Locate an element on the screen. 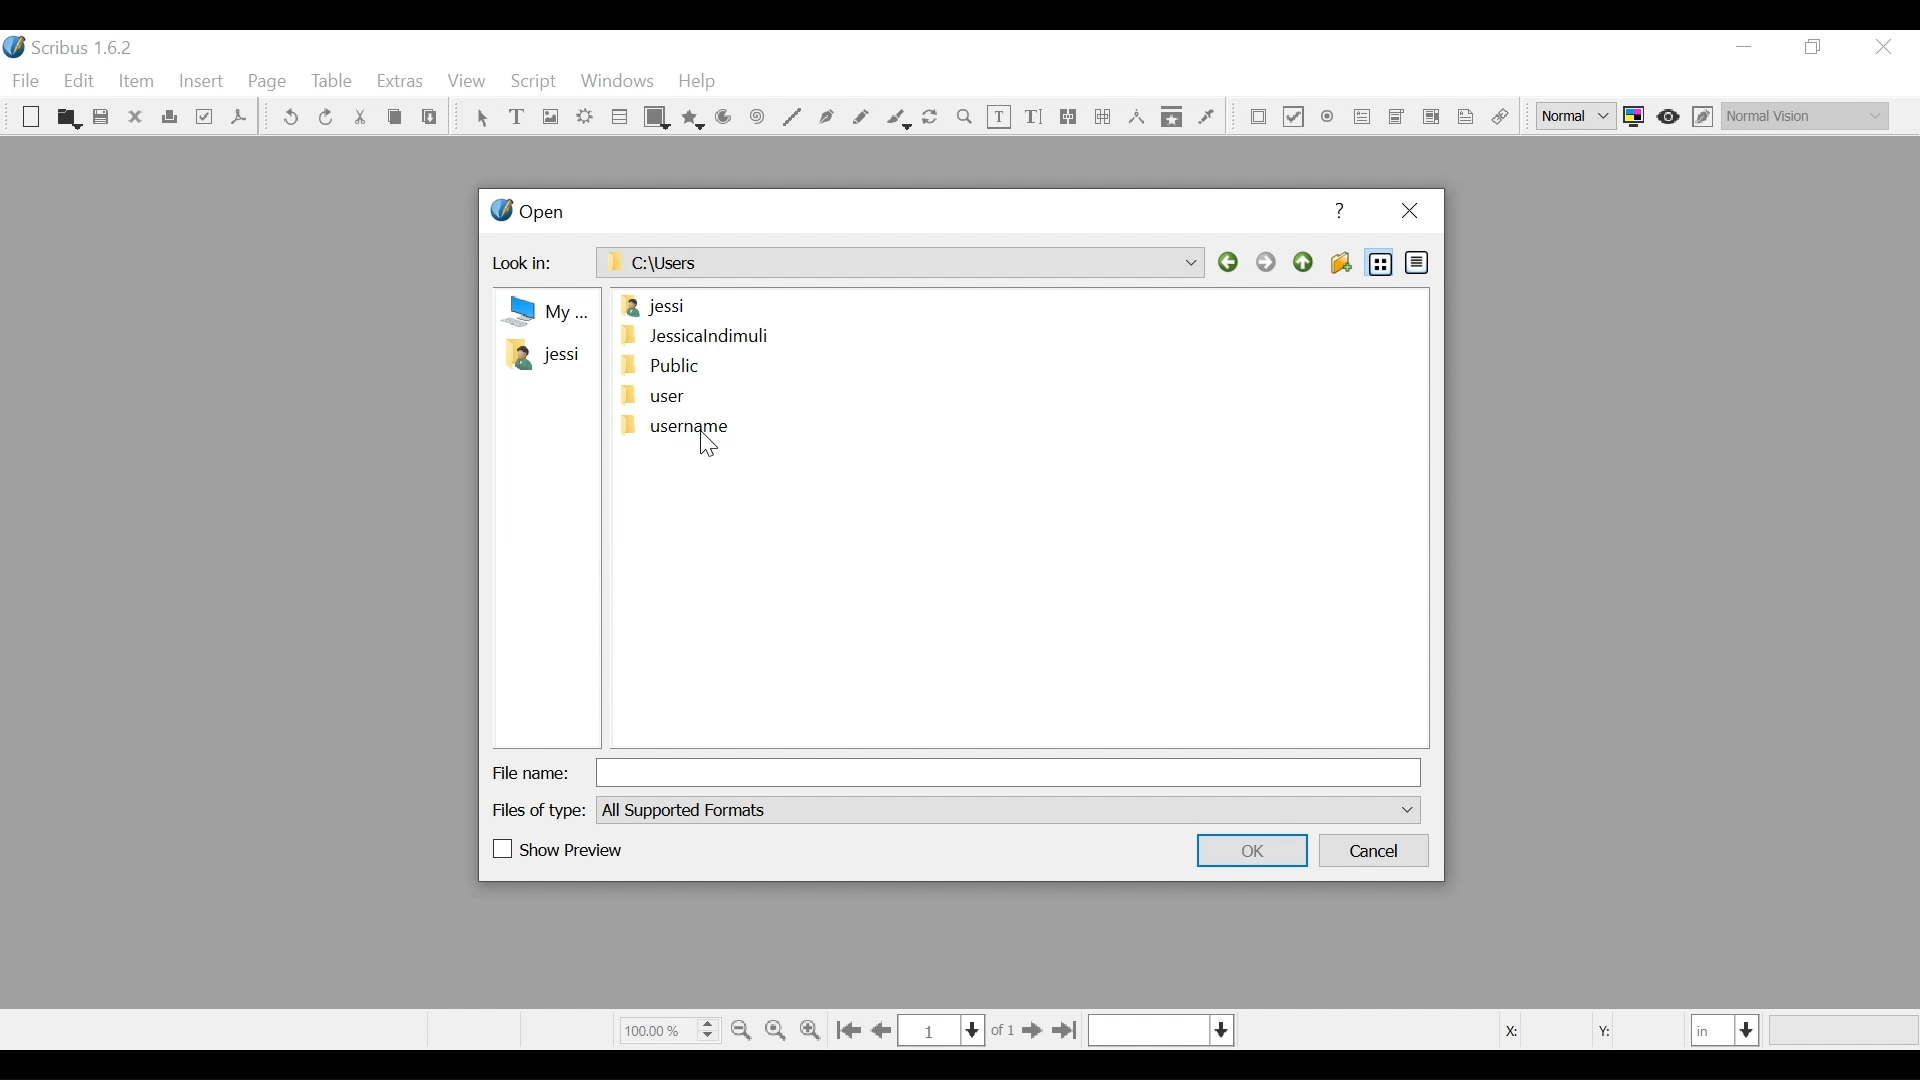  Select the current layer is located at coordinates (1161, 1030).